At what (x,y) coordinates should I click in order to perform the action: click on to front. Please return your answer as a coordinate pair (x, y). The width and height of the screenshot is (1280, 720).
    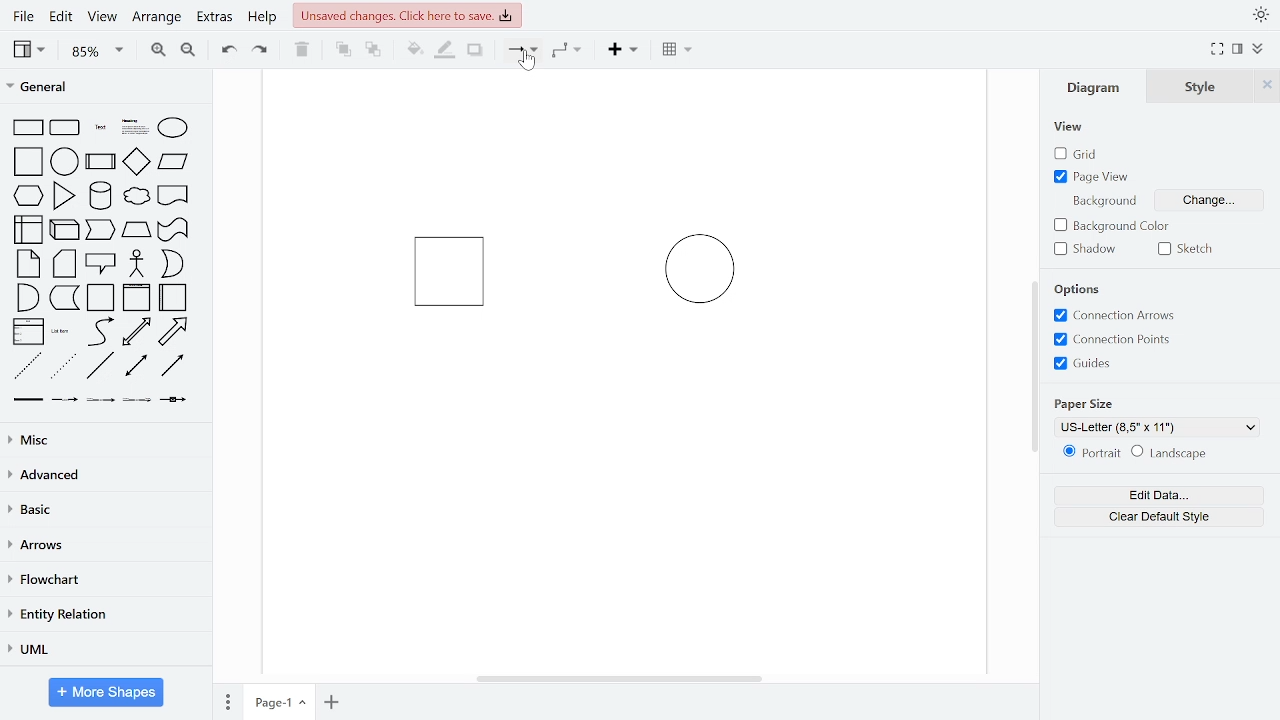
    Looking at the image, I should click on (343, 50).